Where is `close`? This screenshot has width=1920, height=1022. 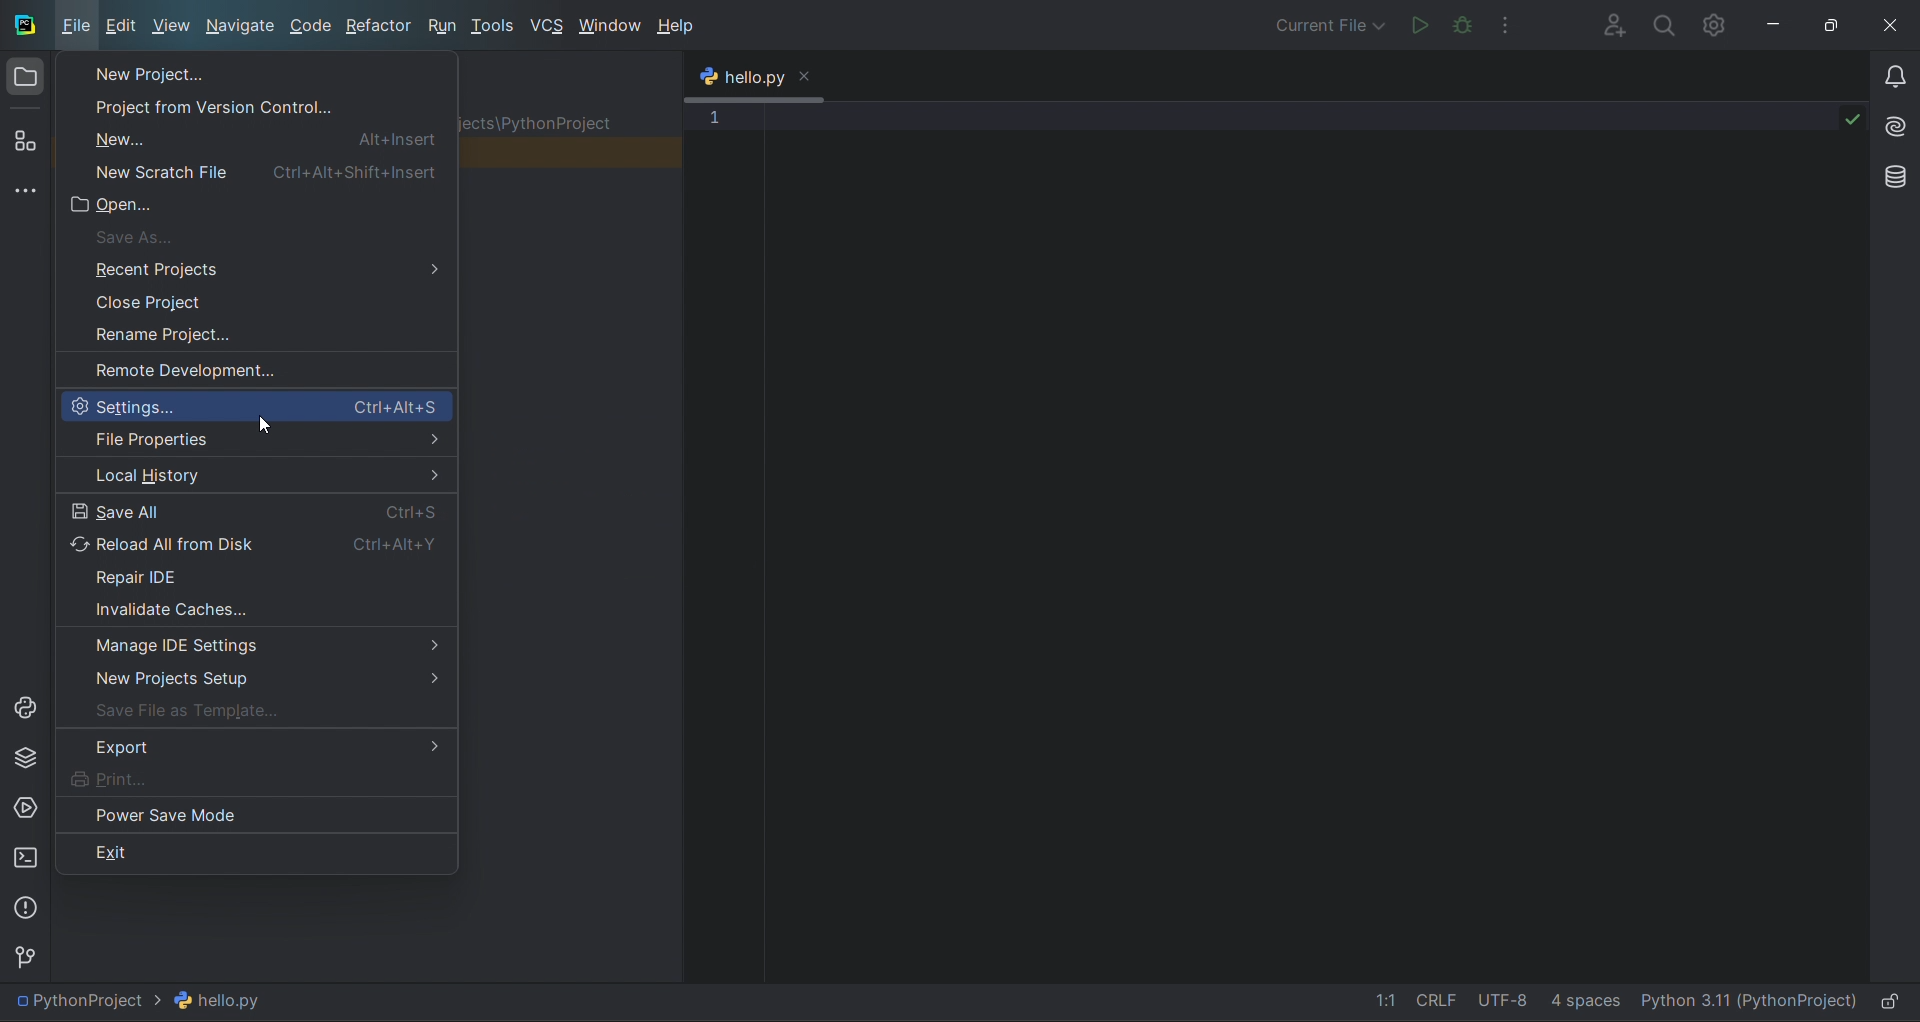 close is located at coordinates (258, 299).